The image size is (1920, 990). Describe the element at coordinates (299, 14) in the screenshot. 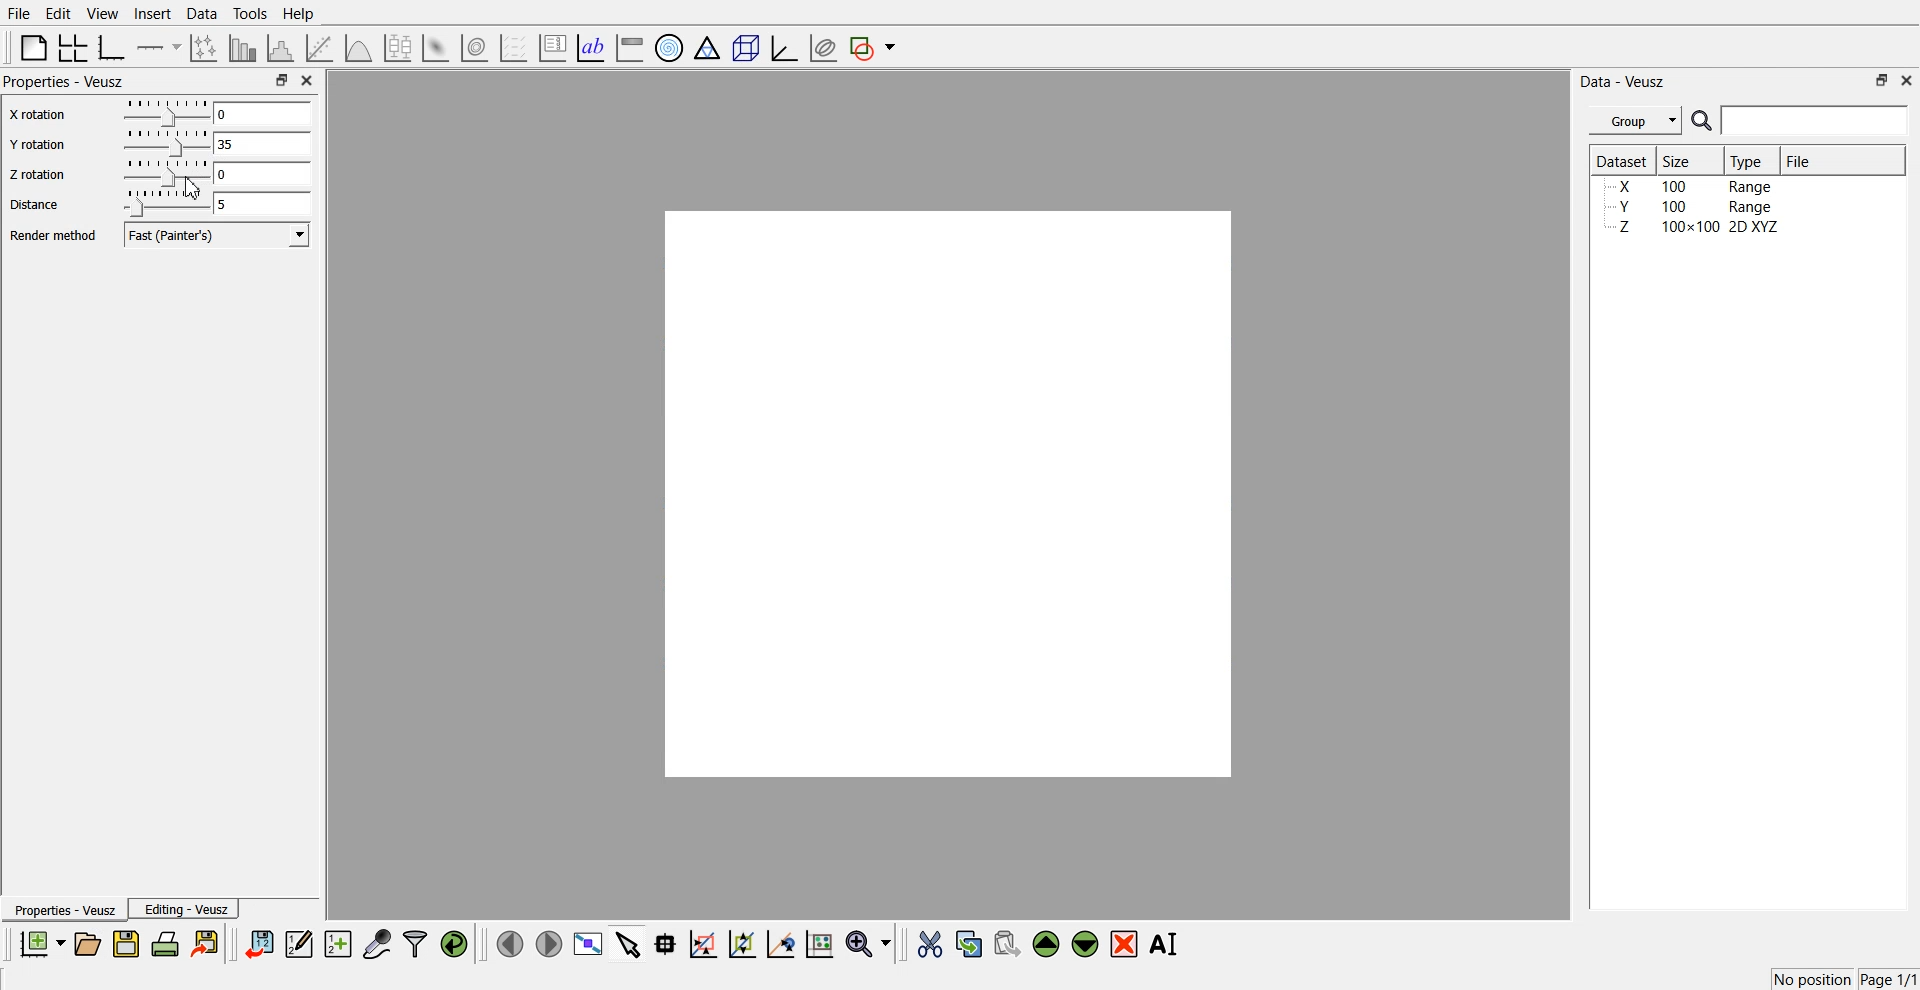

I see `Help` at that location.